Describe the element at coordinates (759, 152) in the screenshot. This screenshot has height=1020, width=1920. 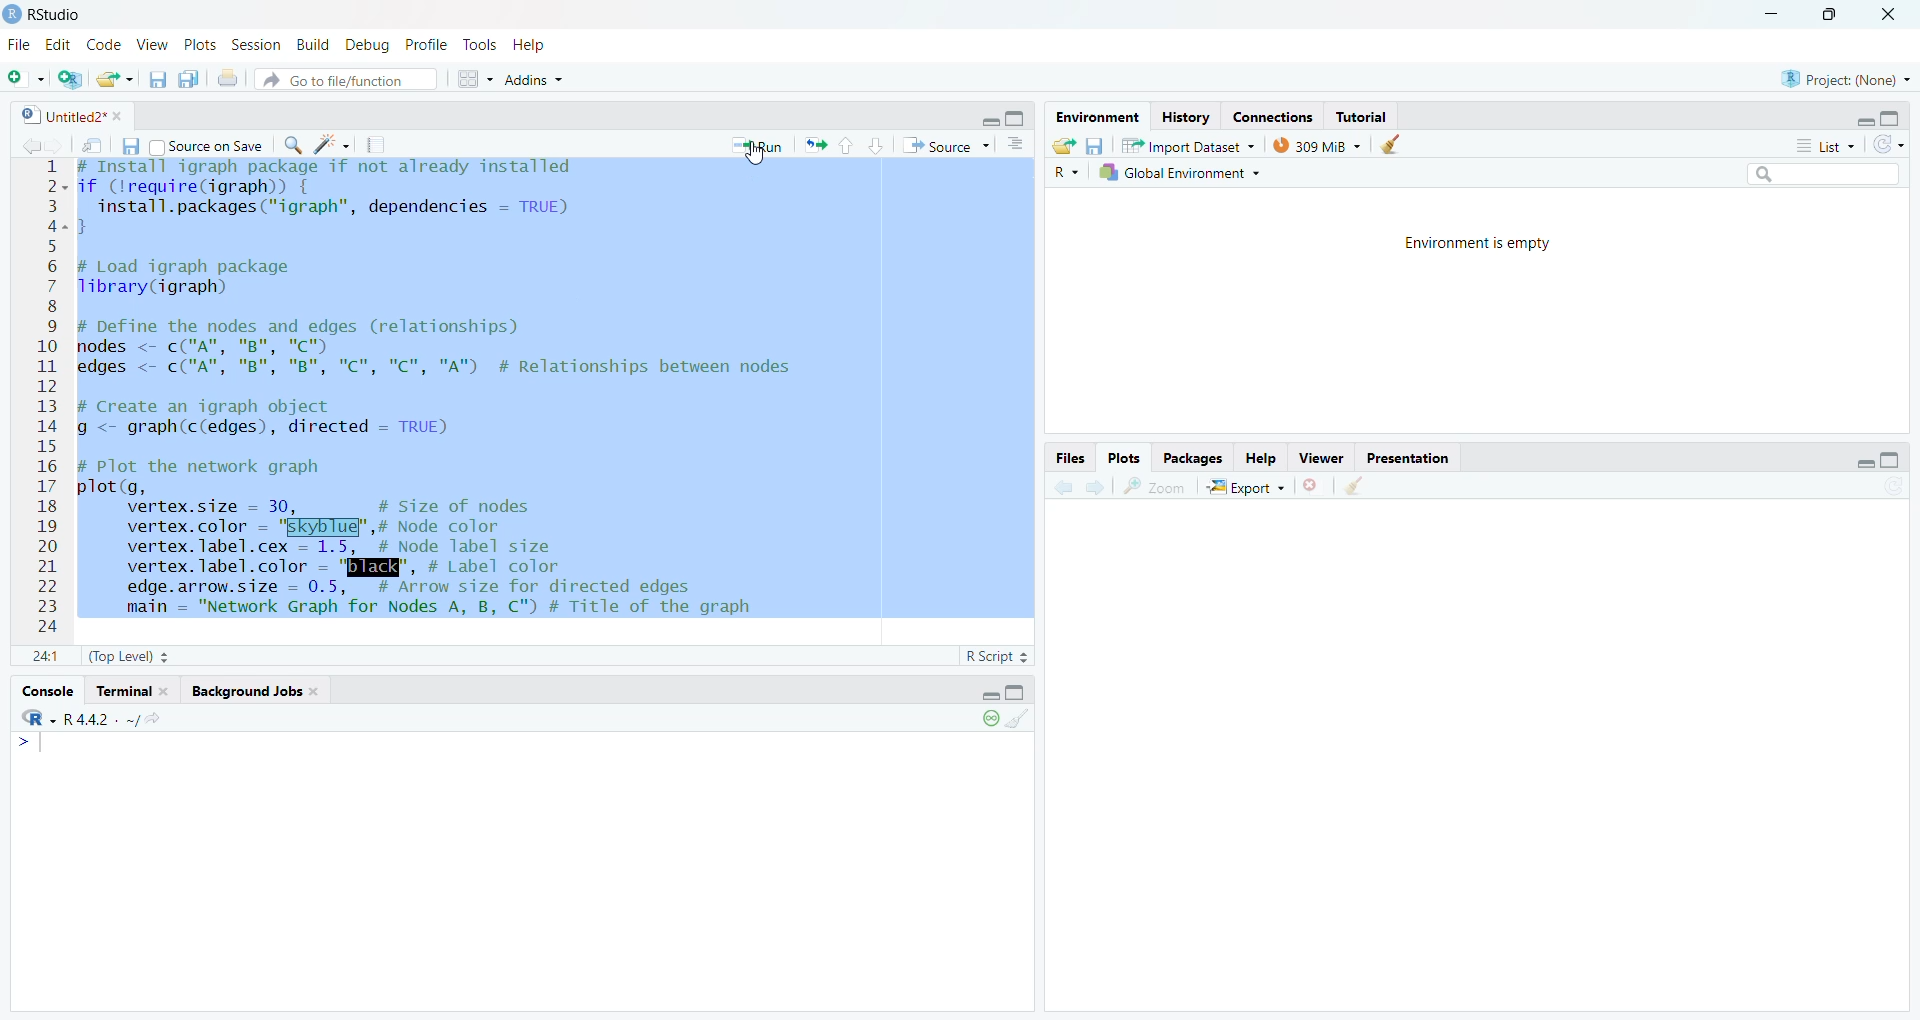
I see `cursor` at that location.